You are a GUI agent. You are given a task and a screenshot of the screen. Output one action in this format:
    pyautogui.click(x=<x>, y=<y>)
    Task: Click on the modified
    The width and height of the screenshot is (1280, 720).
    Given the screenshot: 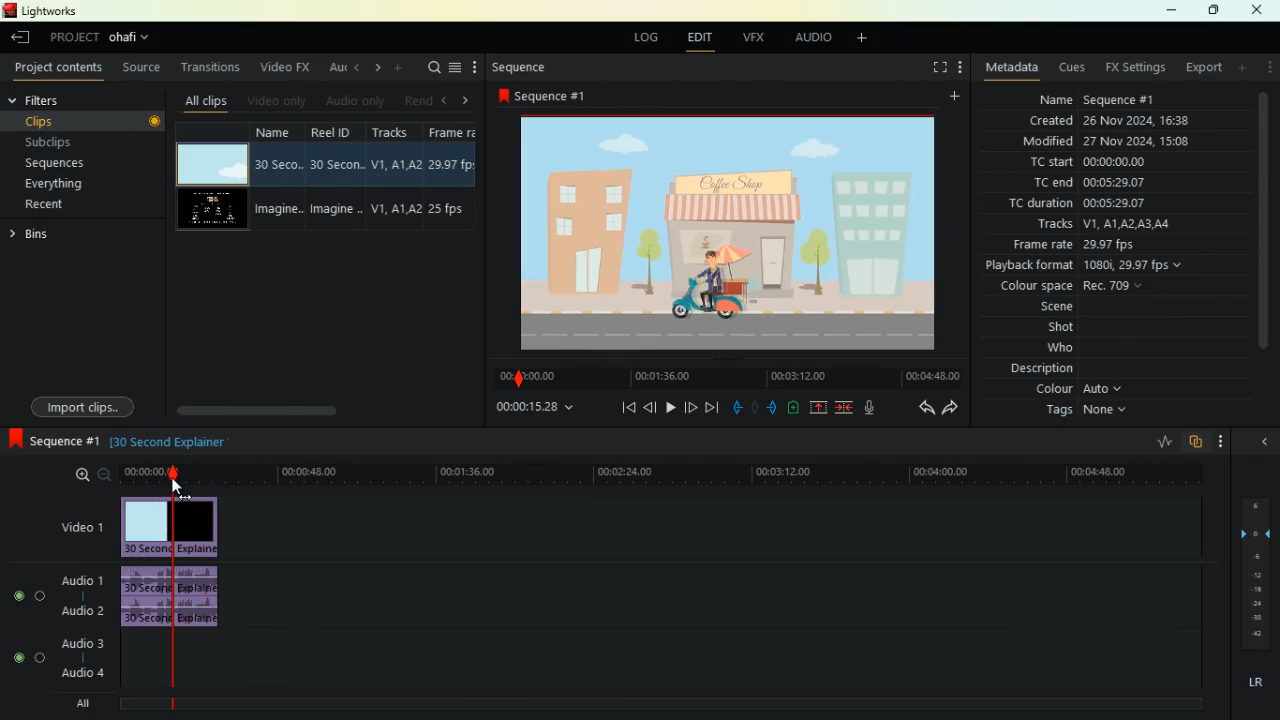 What is the action you would take?
    pyautogui.click(x=1051, y=140)
    